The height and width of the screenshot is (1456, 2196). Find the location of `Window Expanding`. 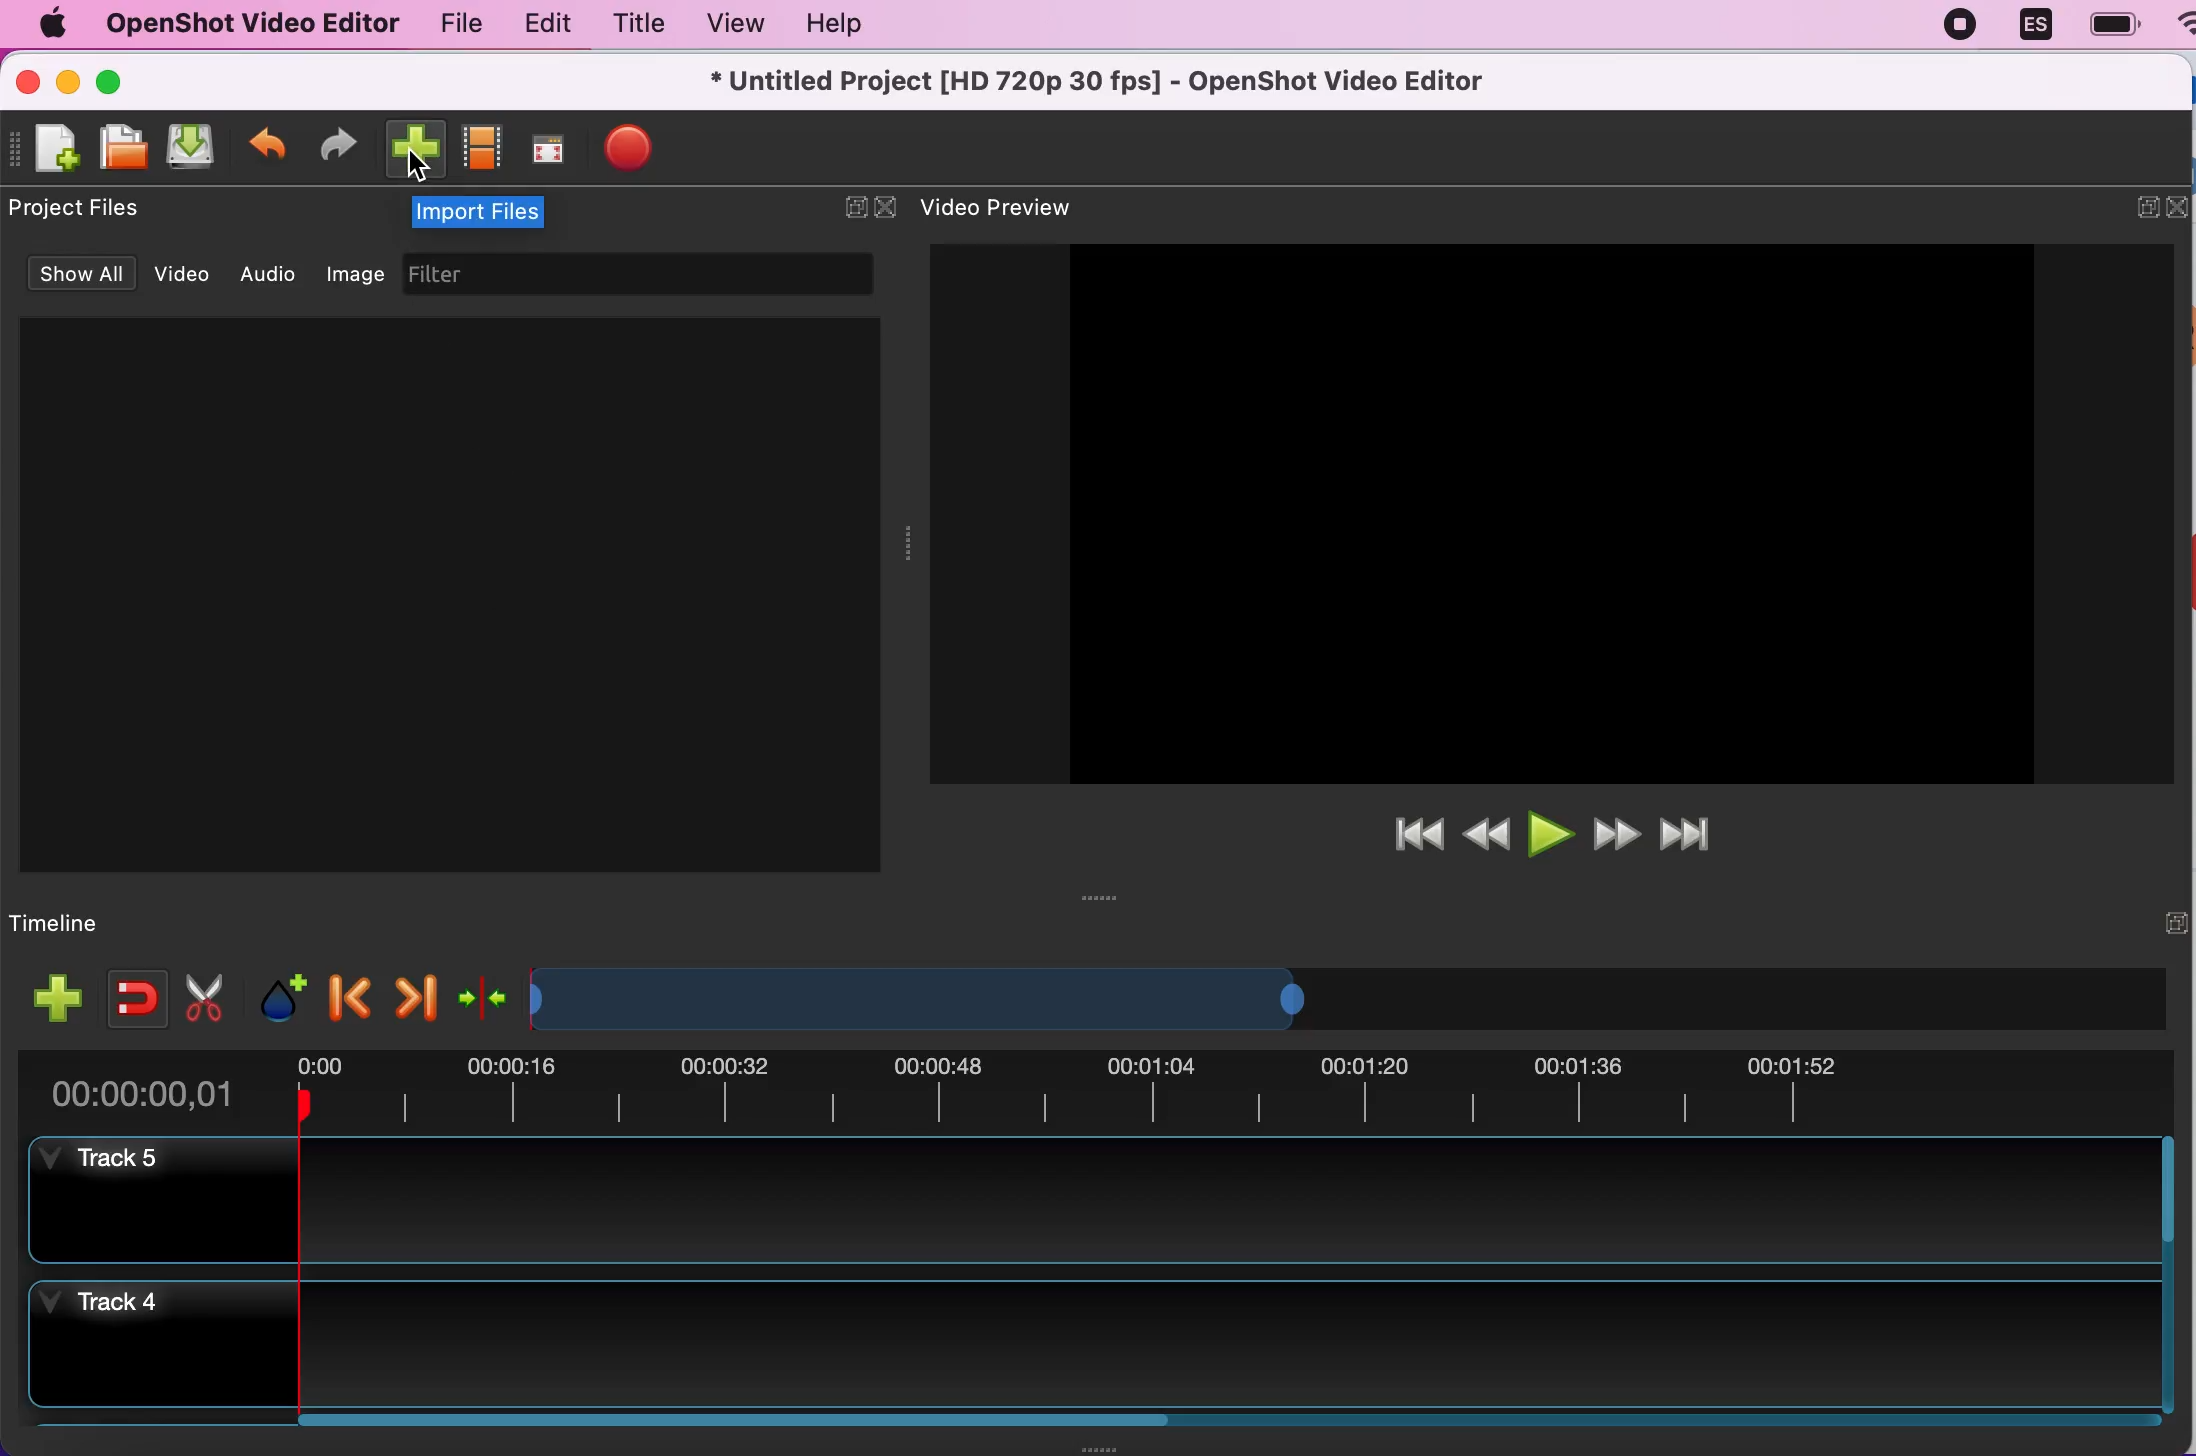

Window Expanding is located at coordinates (907, 543).